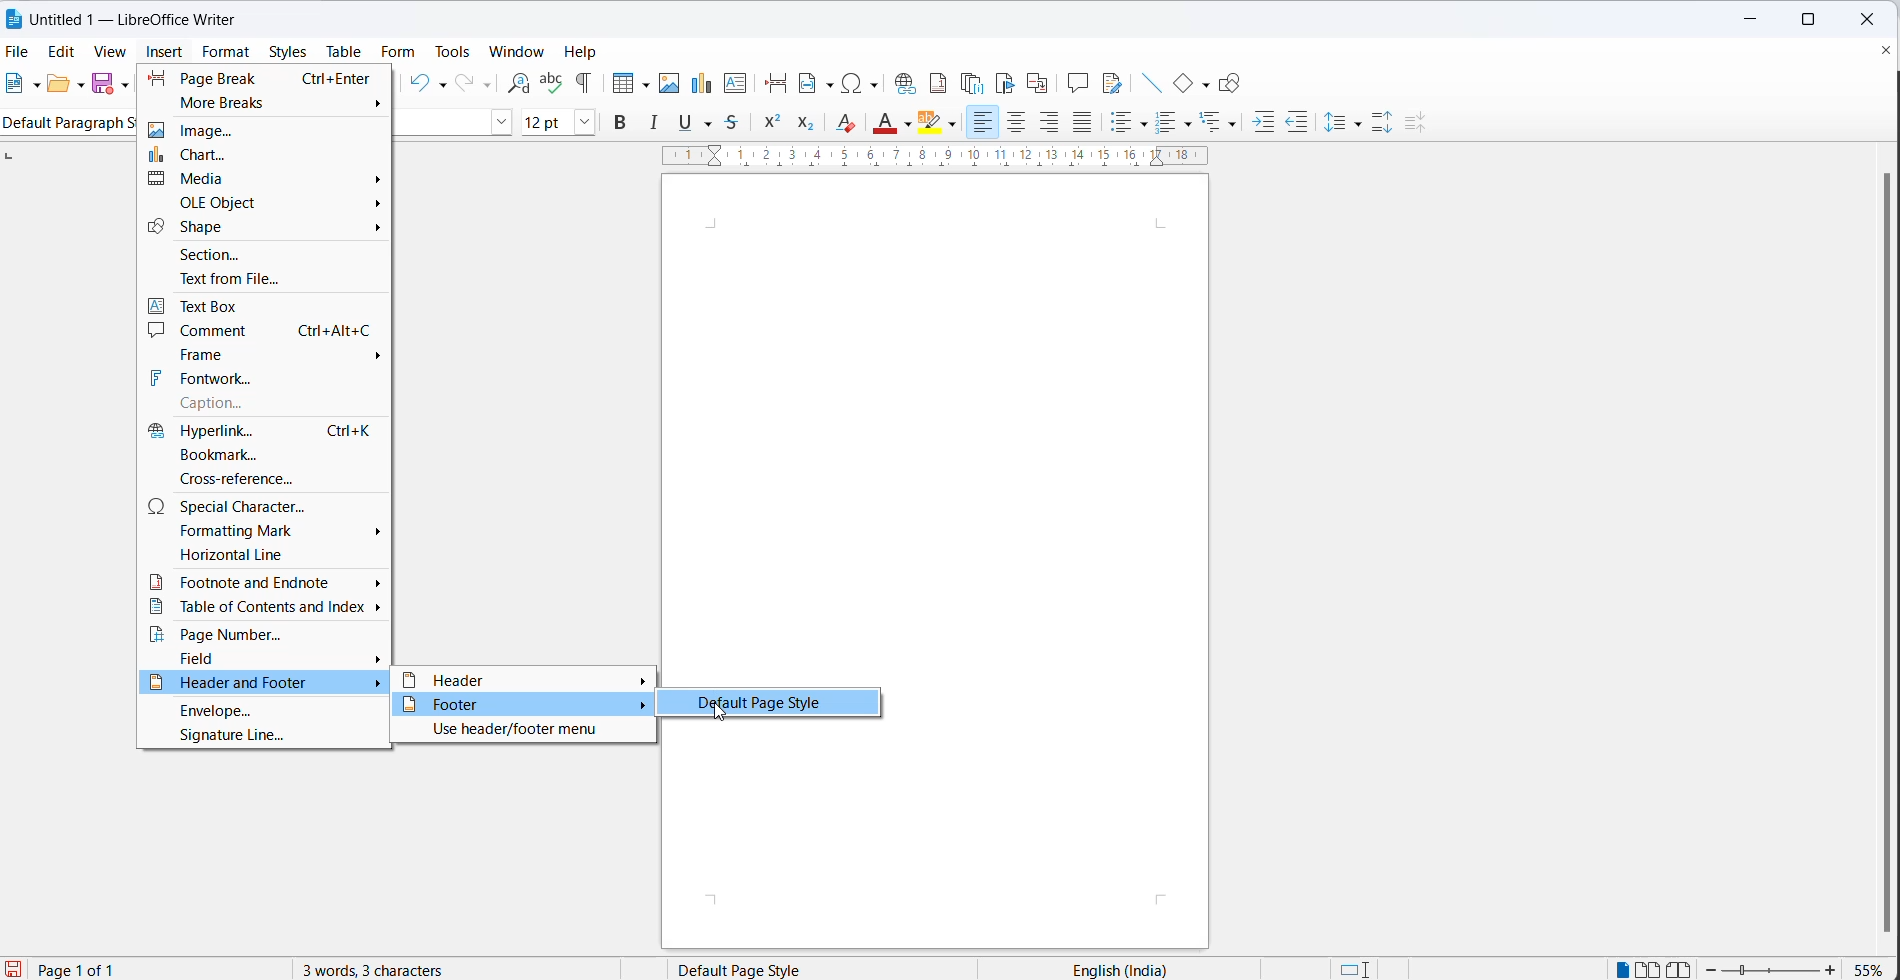 This screenshot has height=980, width=1900. What do you see at coordinates (1182, 84) in the screenshot?
I see `basic shapes` at bounding box center [1182, 84].